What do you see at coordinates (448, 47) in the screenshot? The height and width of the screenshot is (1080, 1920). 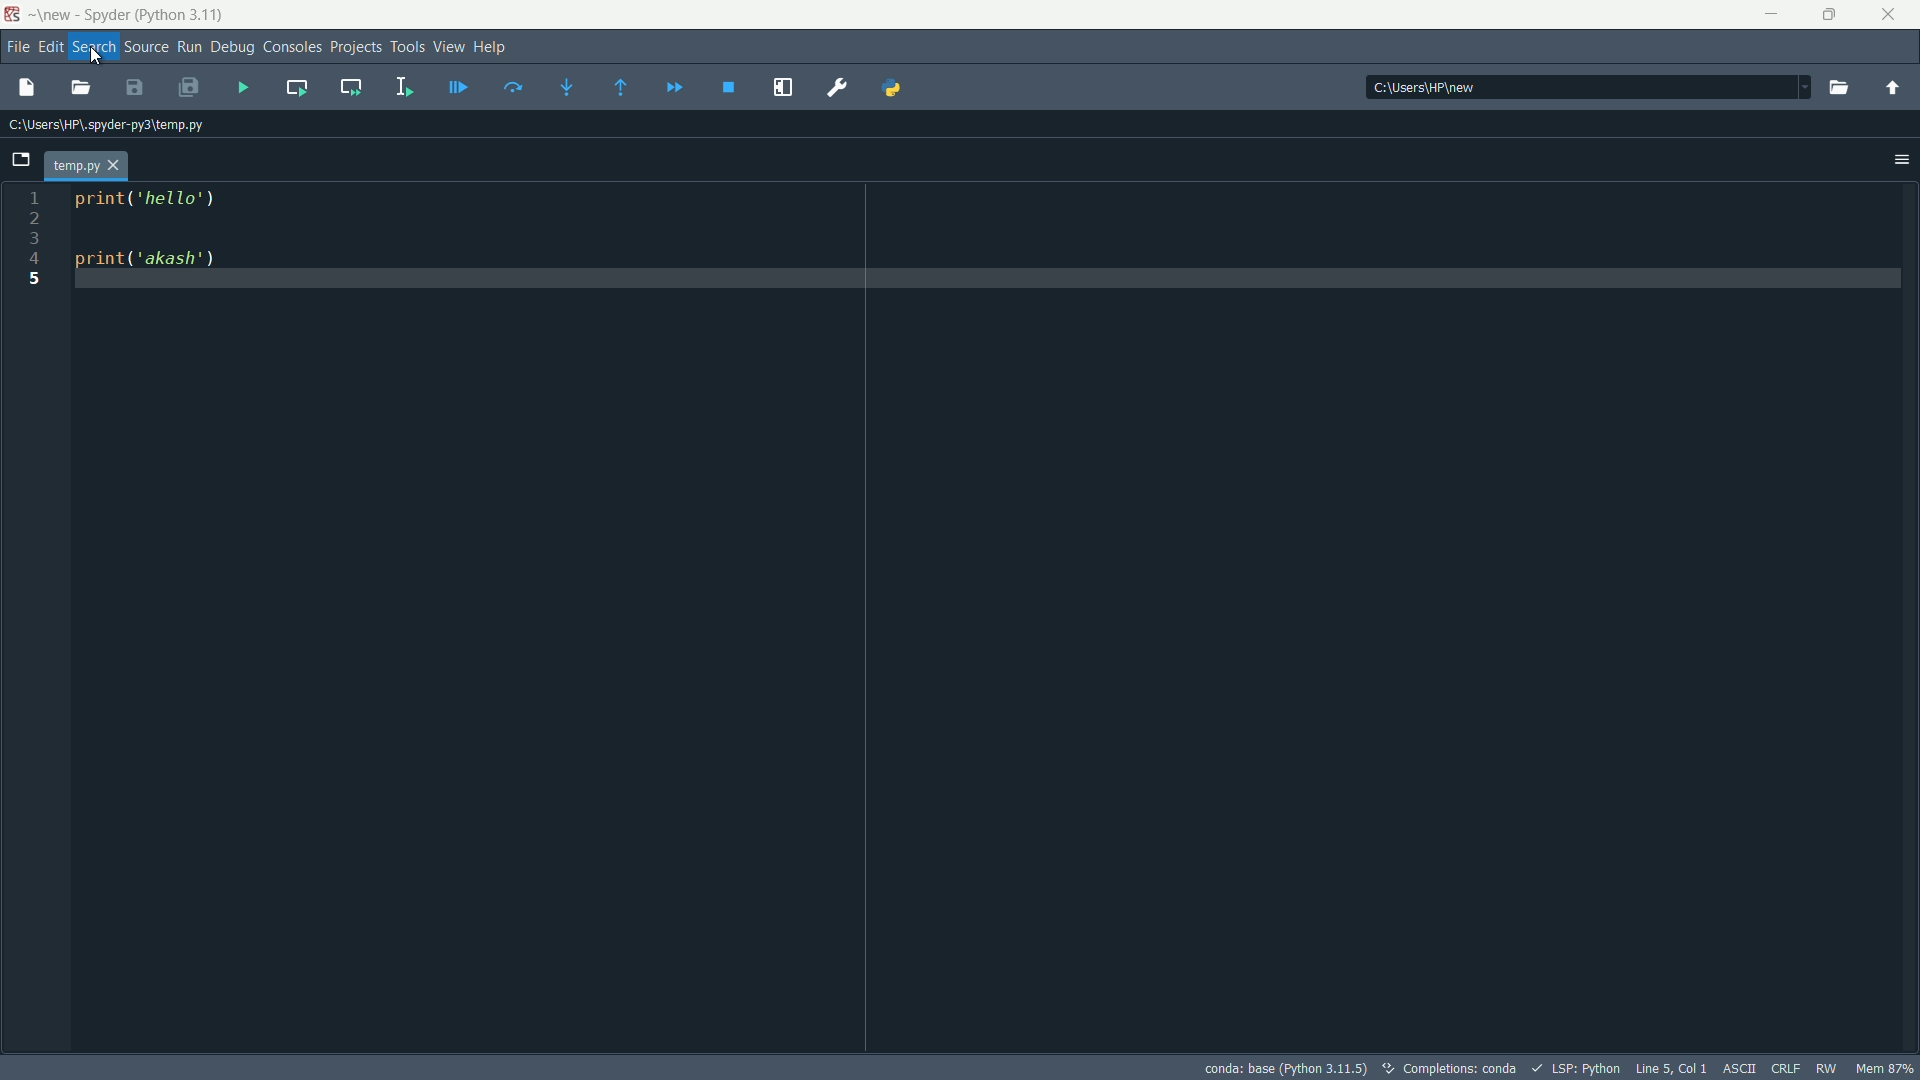 I see `view menu` at bounding box center [448, 47].